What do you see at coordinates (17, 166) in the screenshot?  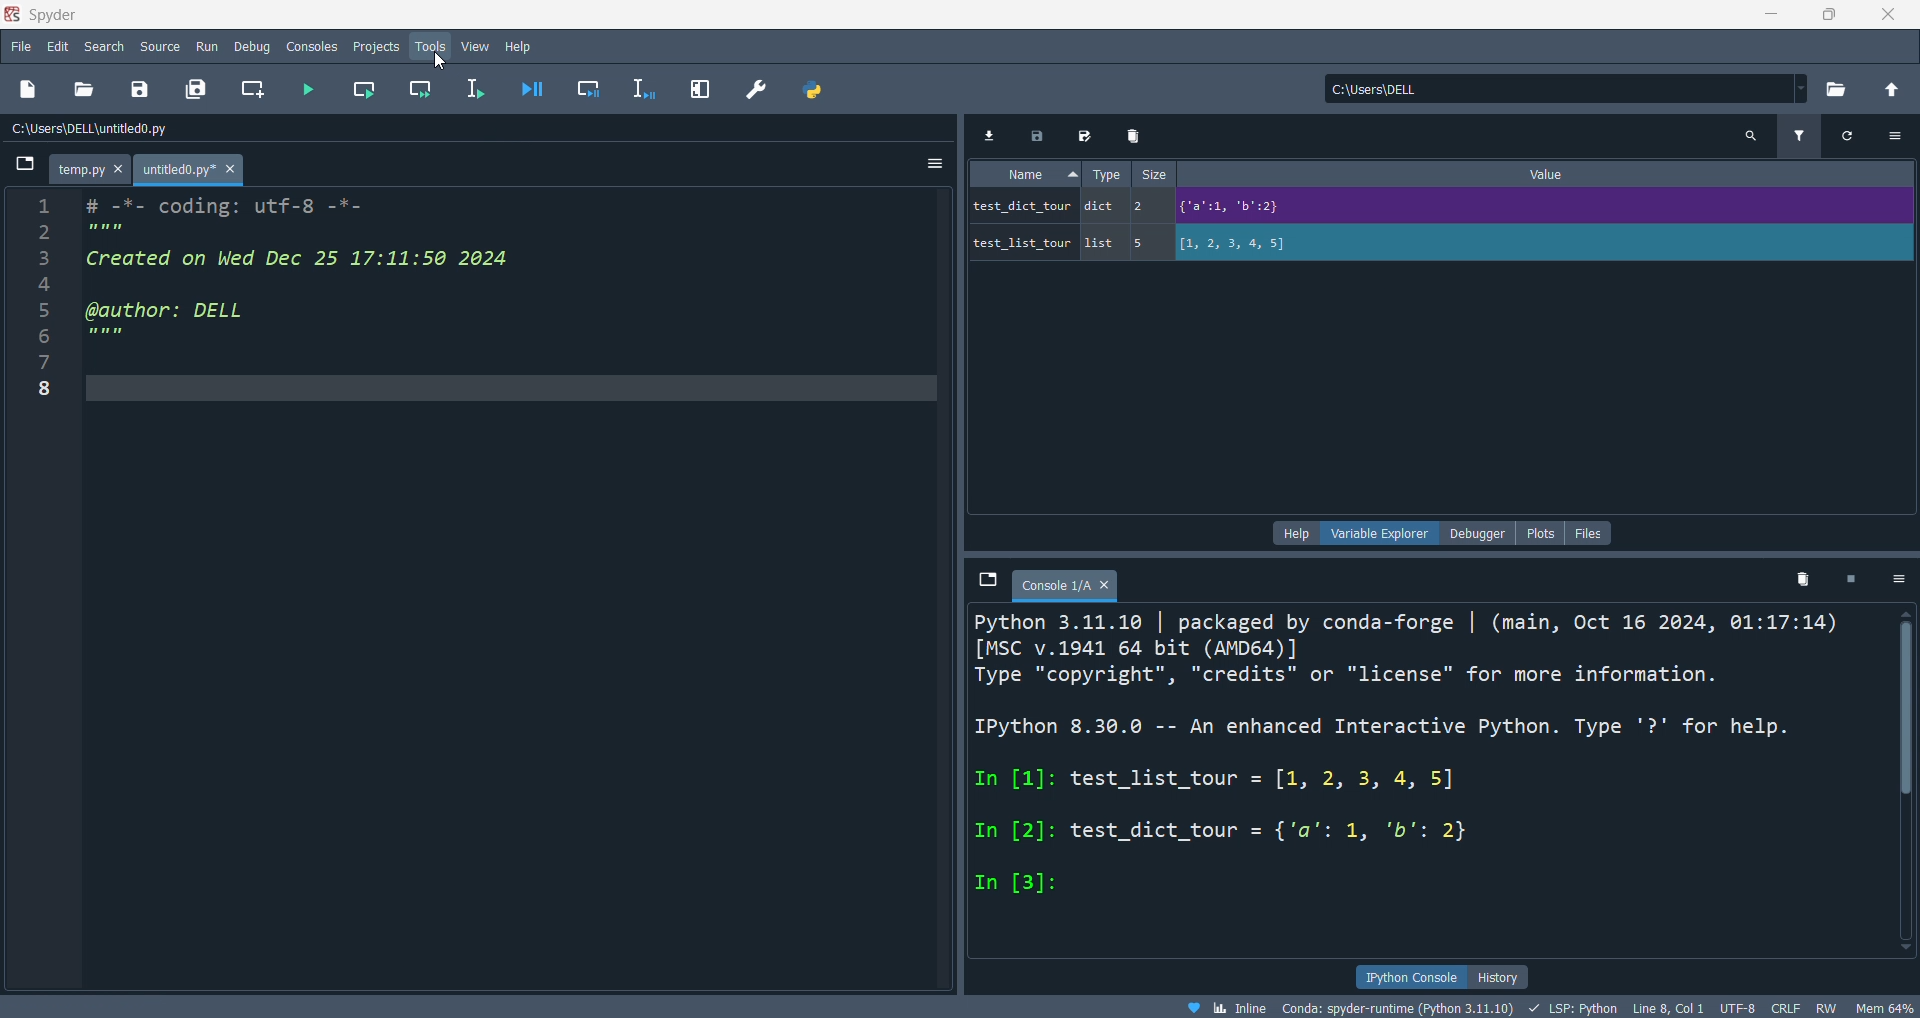 I see `browse tabs` at bounding box center [17, 166].